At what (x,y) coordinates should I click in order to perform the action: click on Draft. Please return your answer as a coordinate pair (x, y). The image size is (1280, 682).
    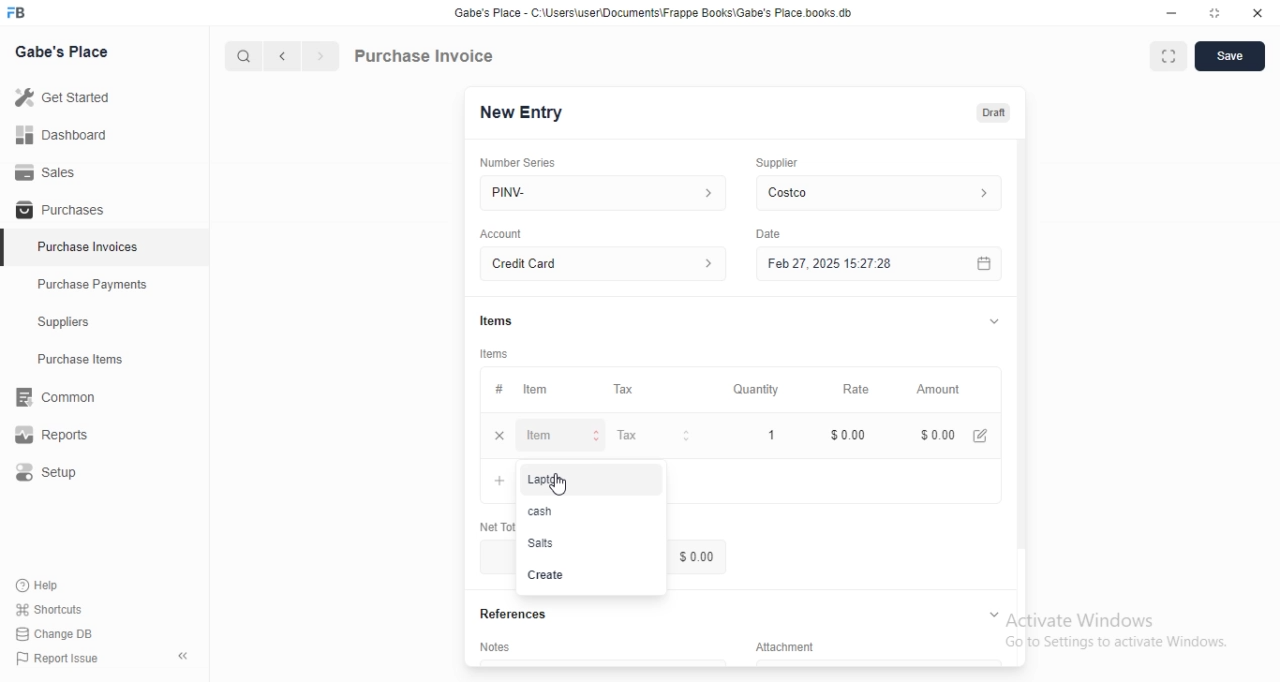
    Looking at the image, I should click on (994, 113).